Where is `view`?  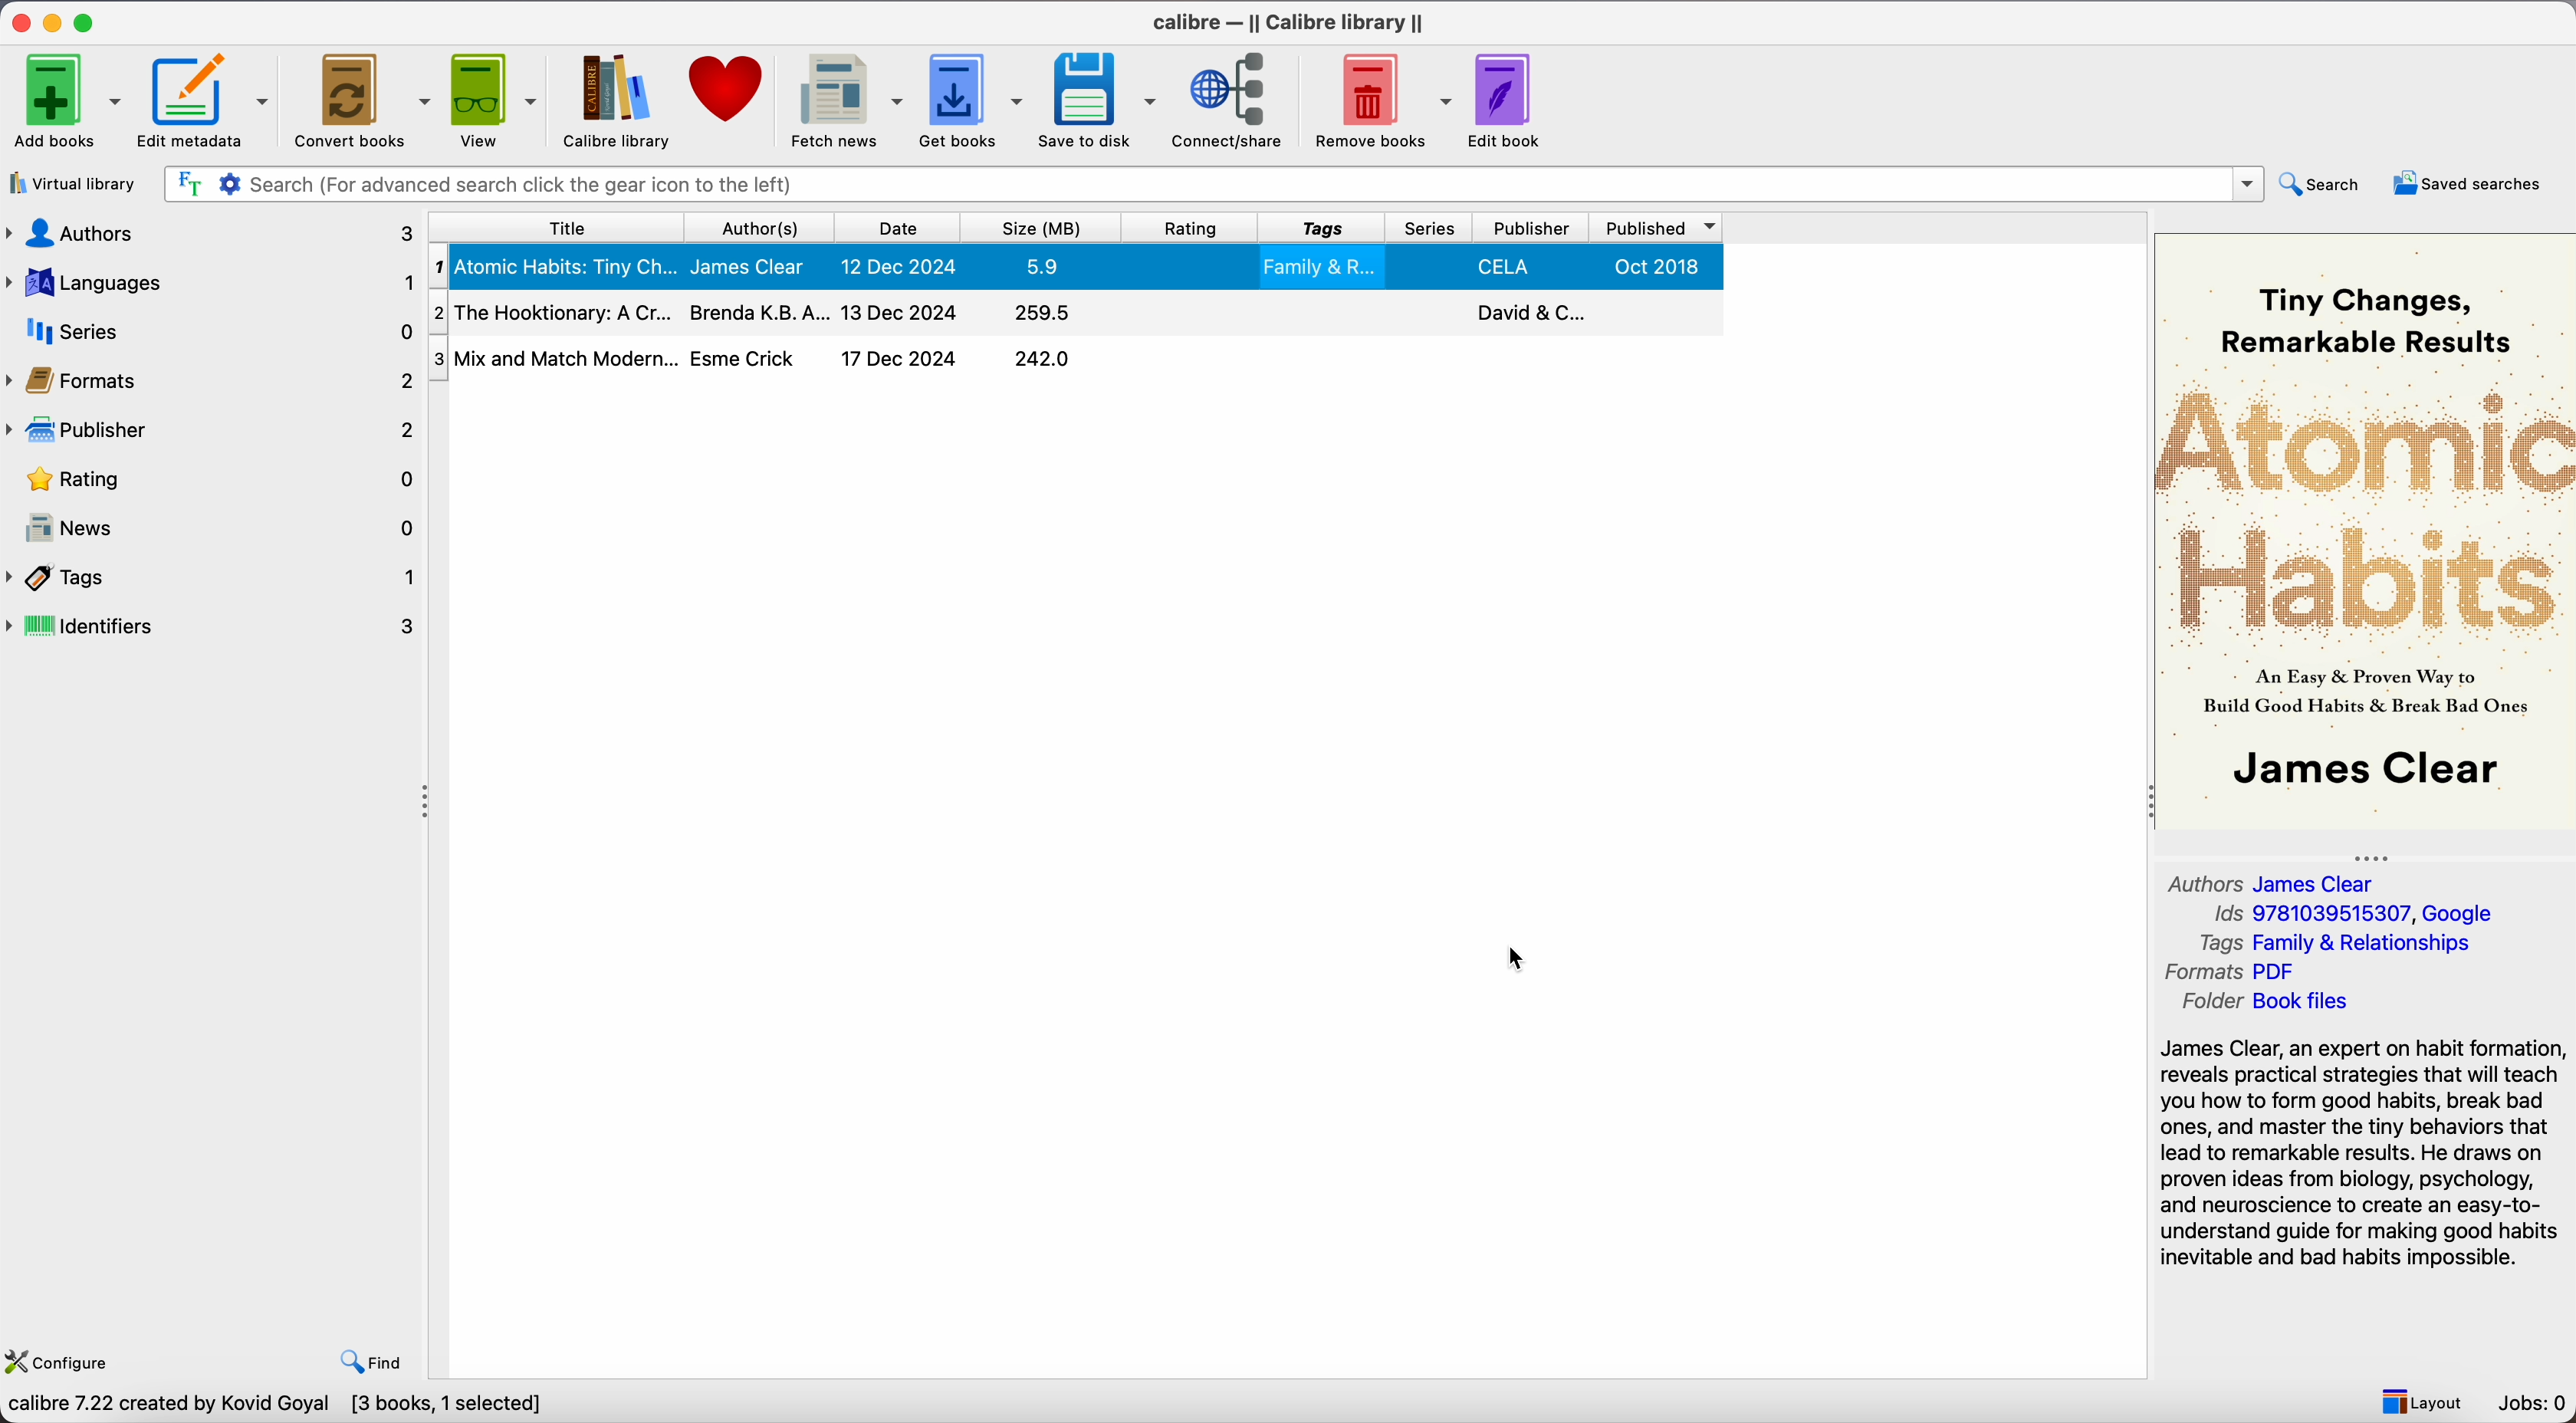 view is located at coordinates (494, 100).